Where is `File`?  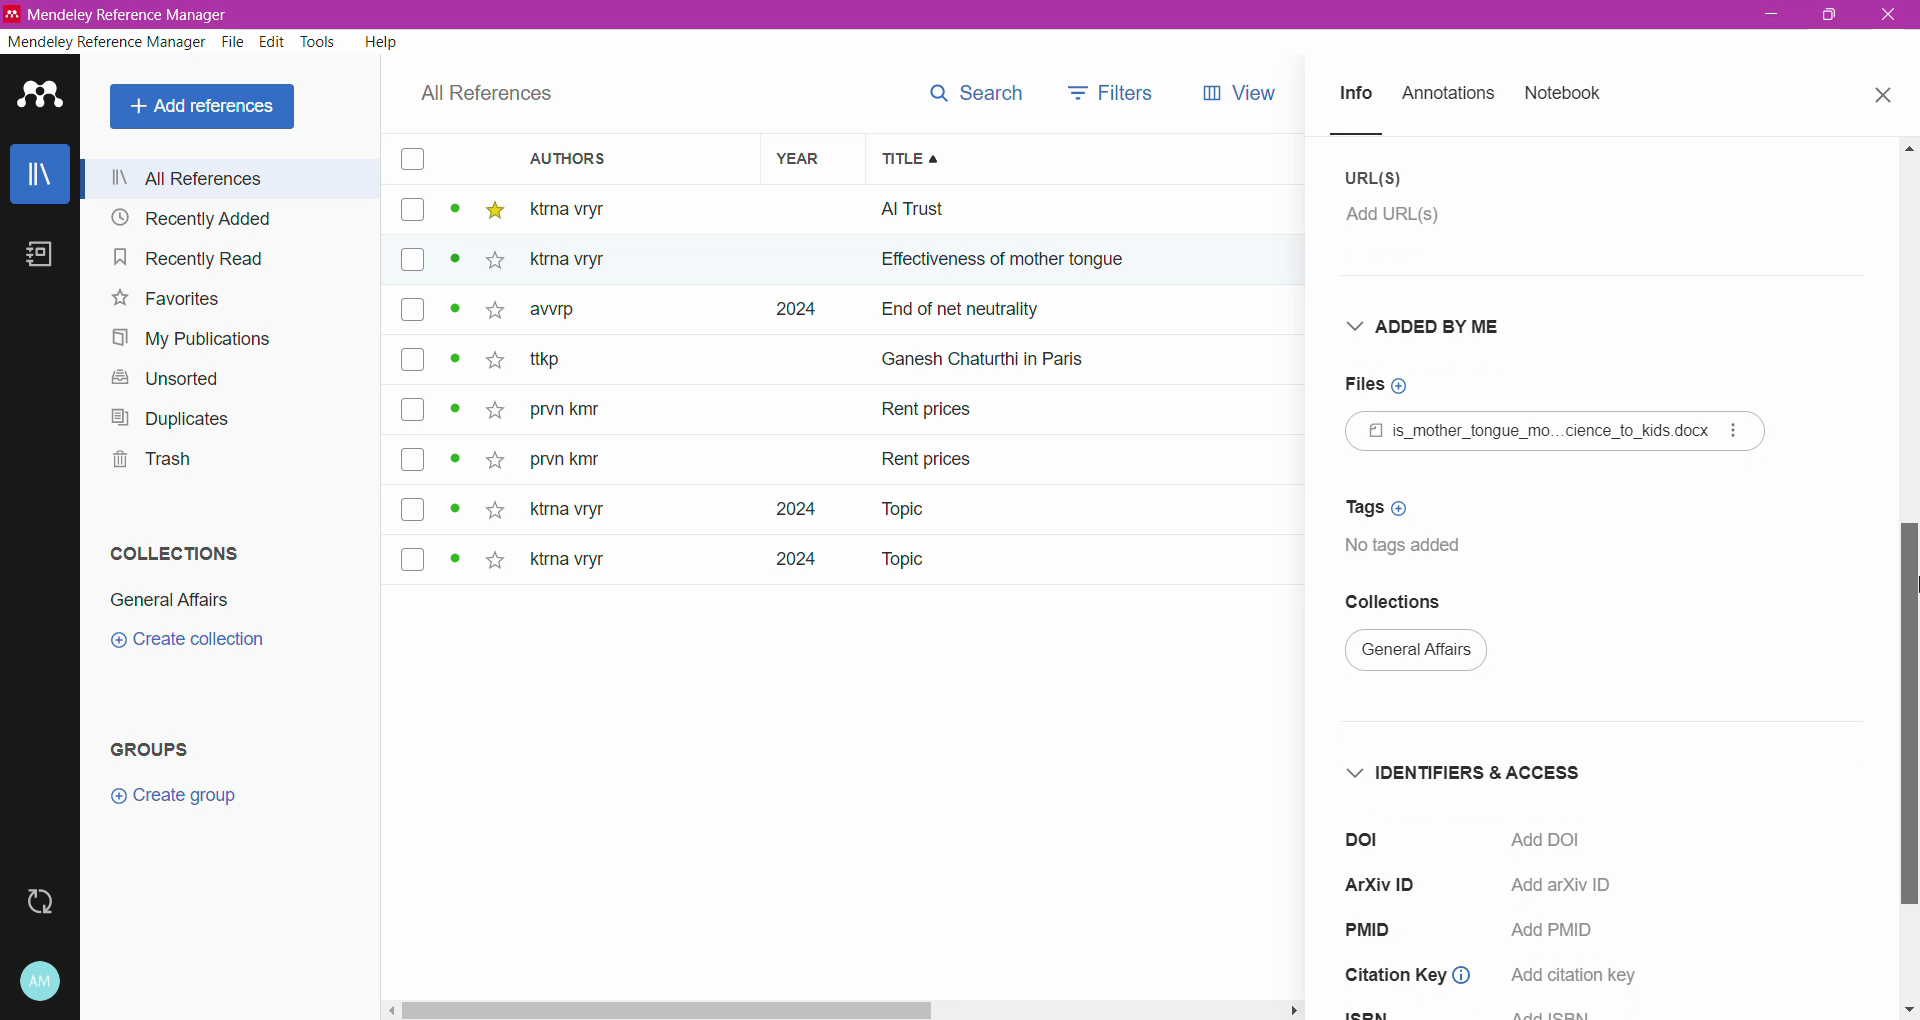
File is located at coordinates (235, 42).